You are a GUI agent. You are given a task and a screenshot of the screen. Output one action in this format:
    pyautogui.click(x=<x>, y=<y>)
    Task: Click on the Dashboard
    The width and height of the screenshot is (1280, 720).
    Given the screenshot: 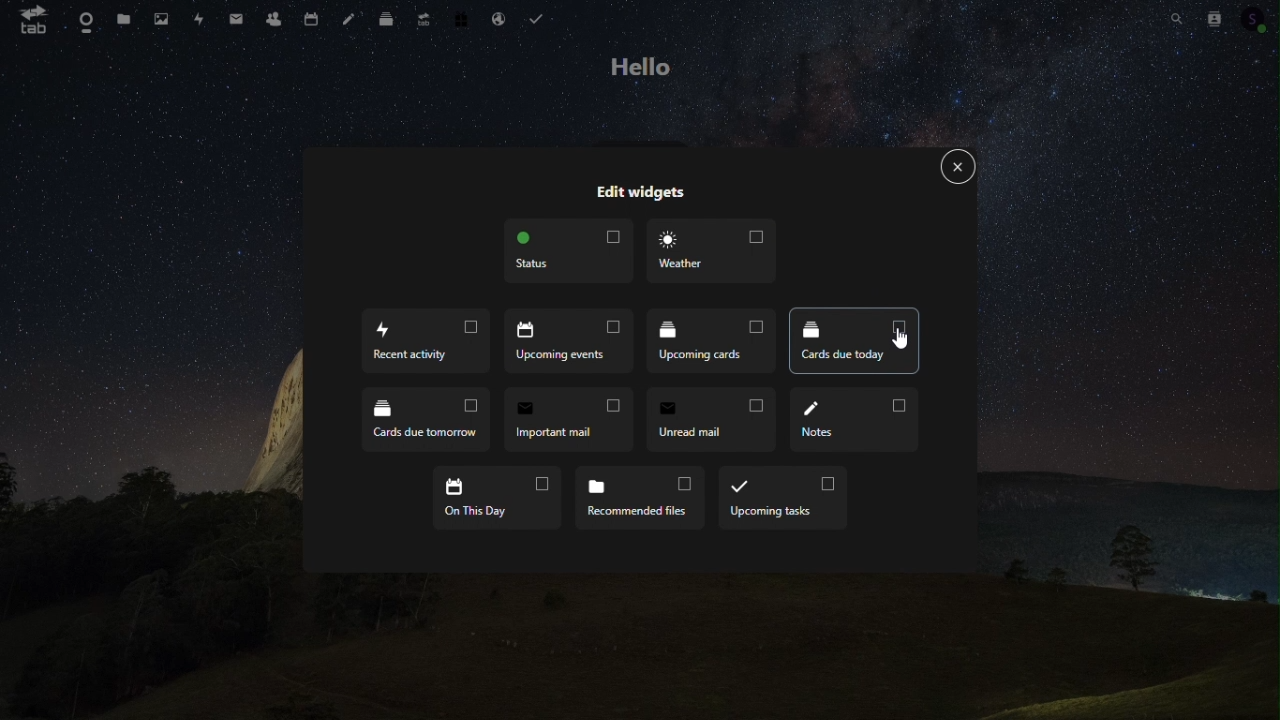 What is the action you would take?
    pyautogui.click(x=86, y=19)
    